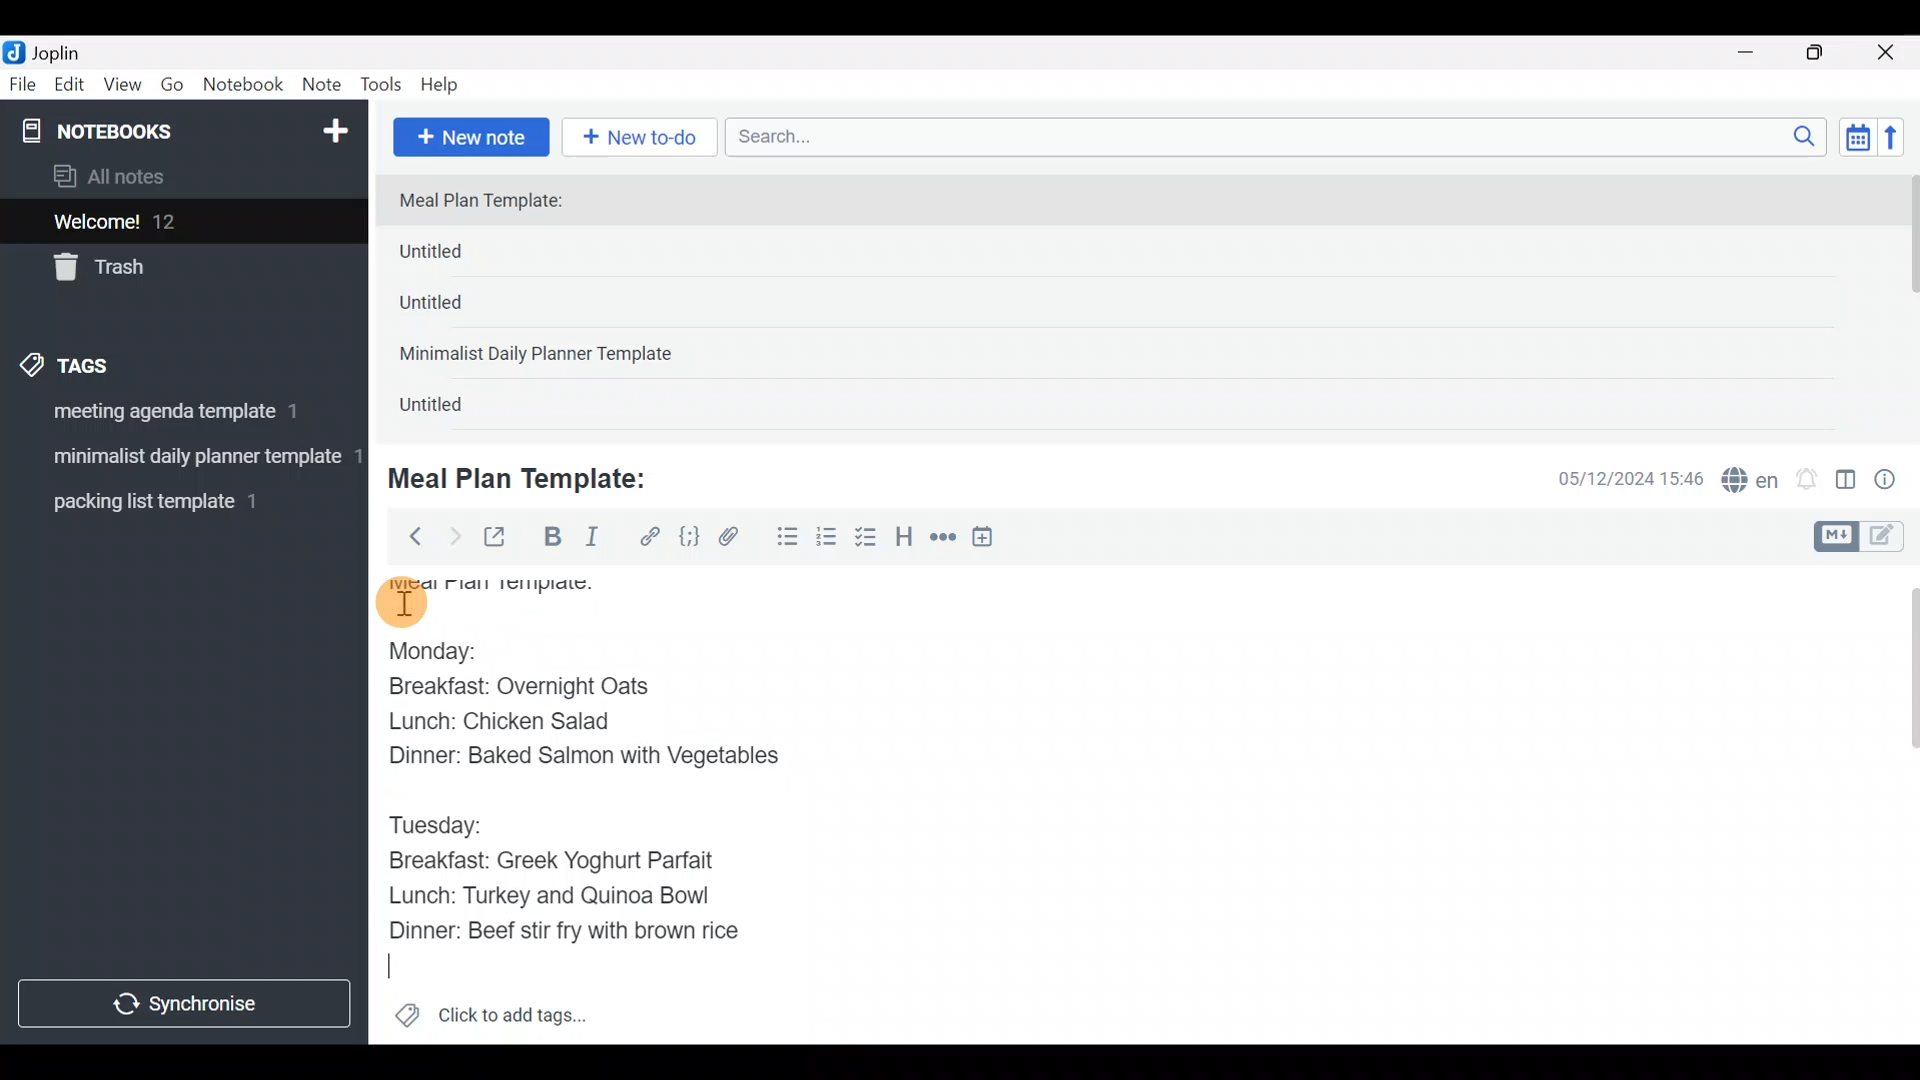 The height and width of the screenshot is (1080, 1920). I want to click on Breakfast: Greek Yoghurt Parfait, so click(560, 864).